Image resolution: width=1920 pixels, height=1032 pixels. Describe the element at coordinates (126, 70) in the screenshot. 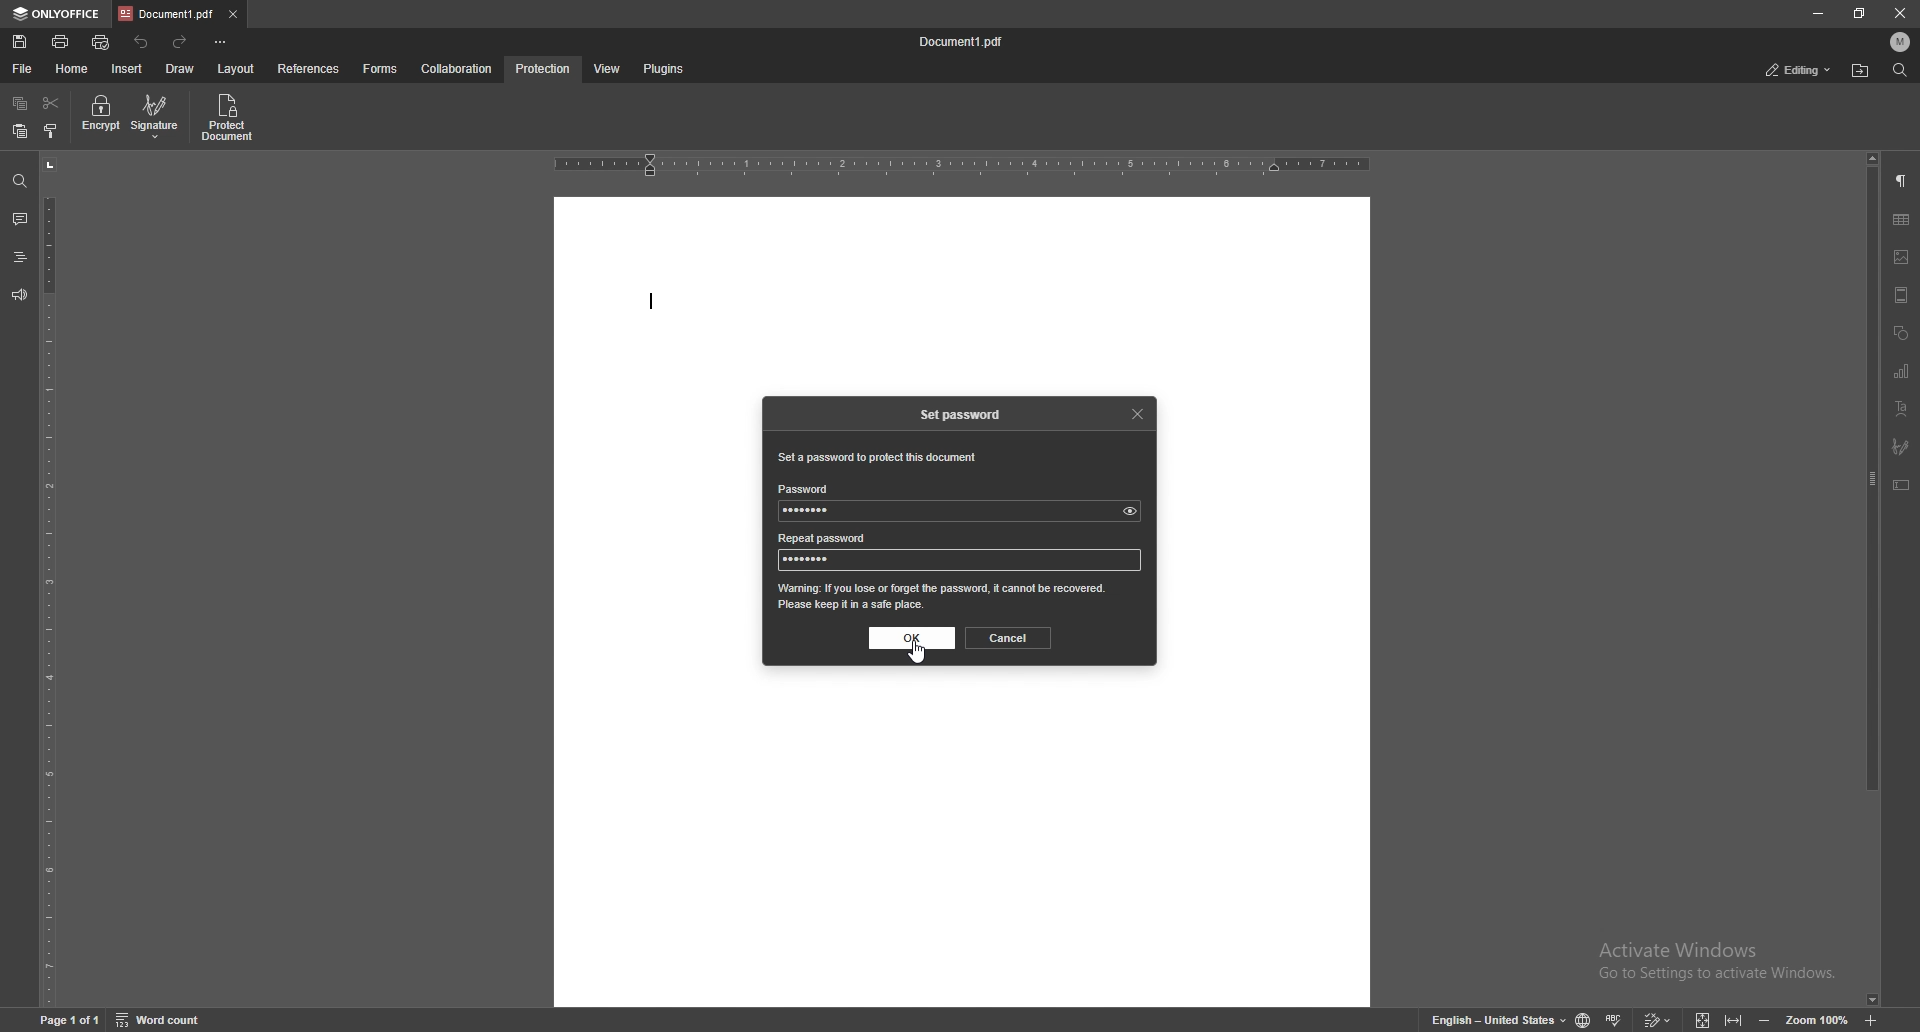

I see `insert` at that location.